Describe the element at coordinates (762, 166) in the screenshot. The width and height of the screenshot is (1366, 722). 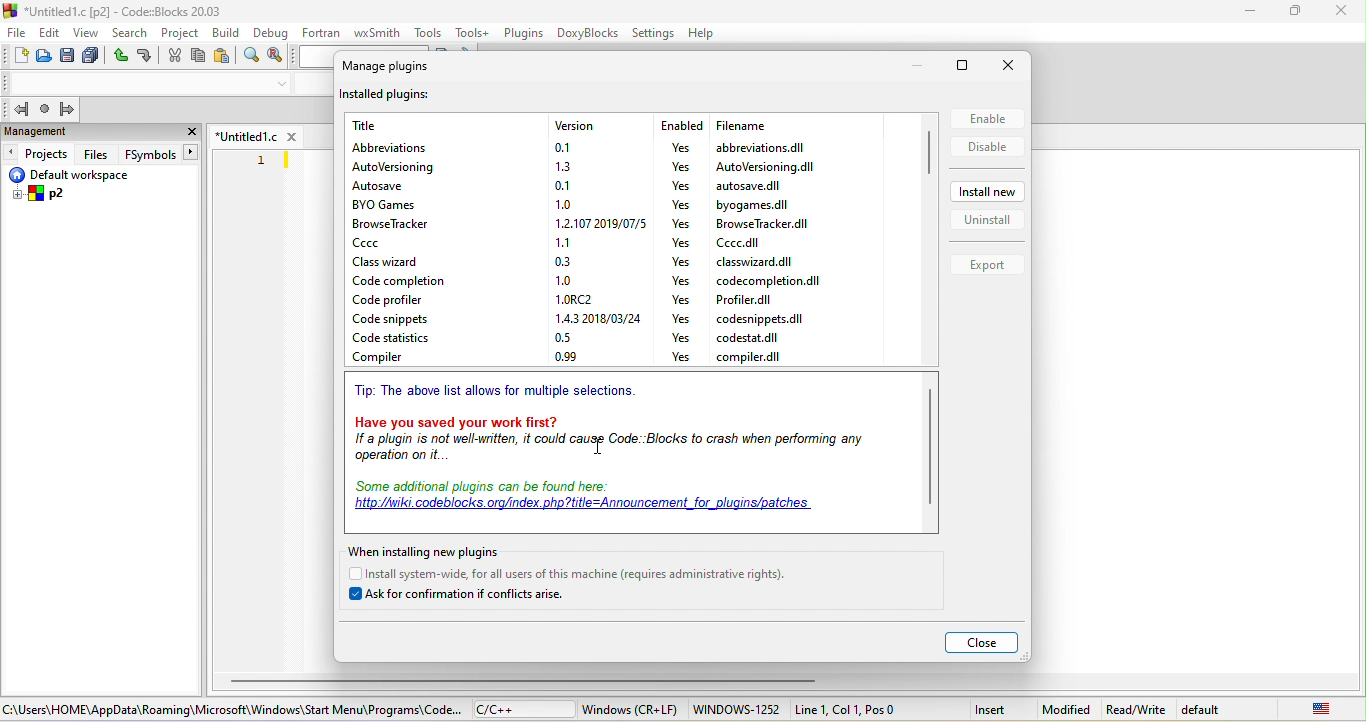
I see `autoversioning` at that location.